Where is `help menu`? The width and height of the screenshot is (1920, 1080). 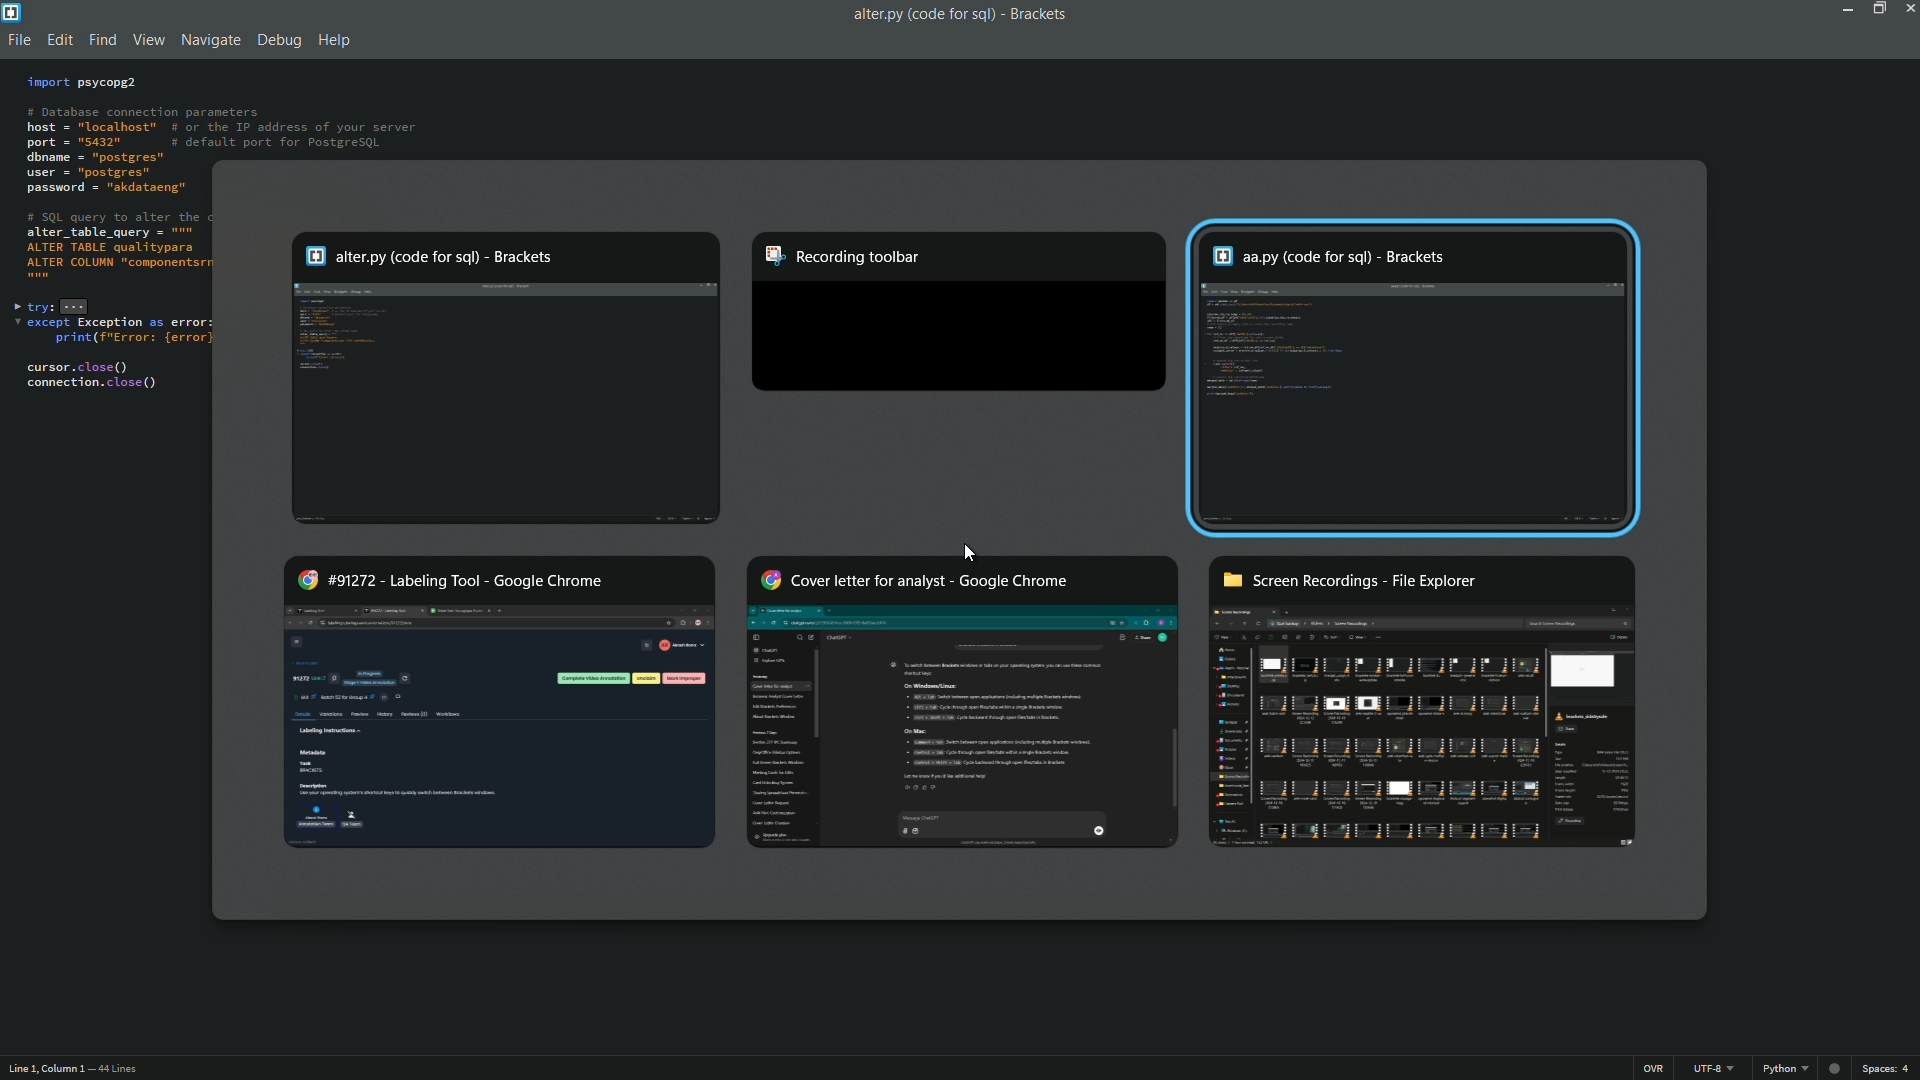 help menu is located at coordinates (335, 42).